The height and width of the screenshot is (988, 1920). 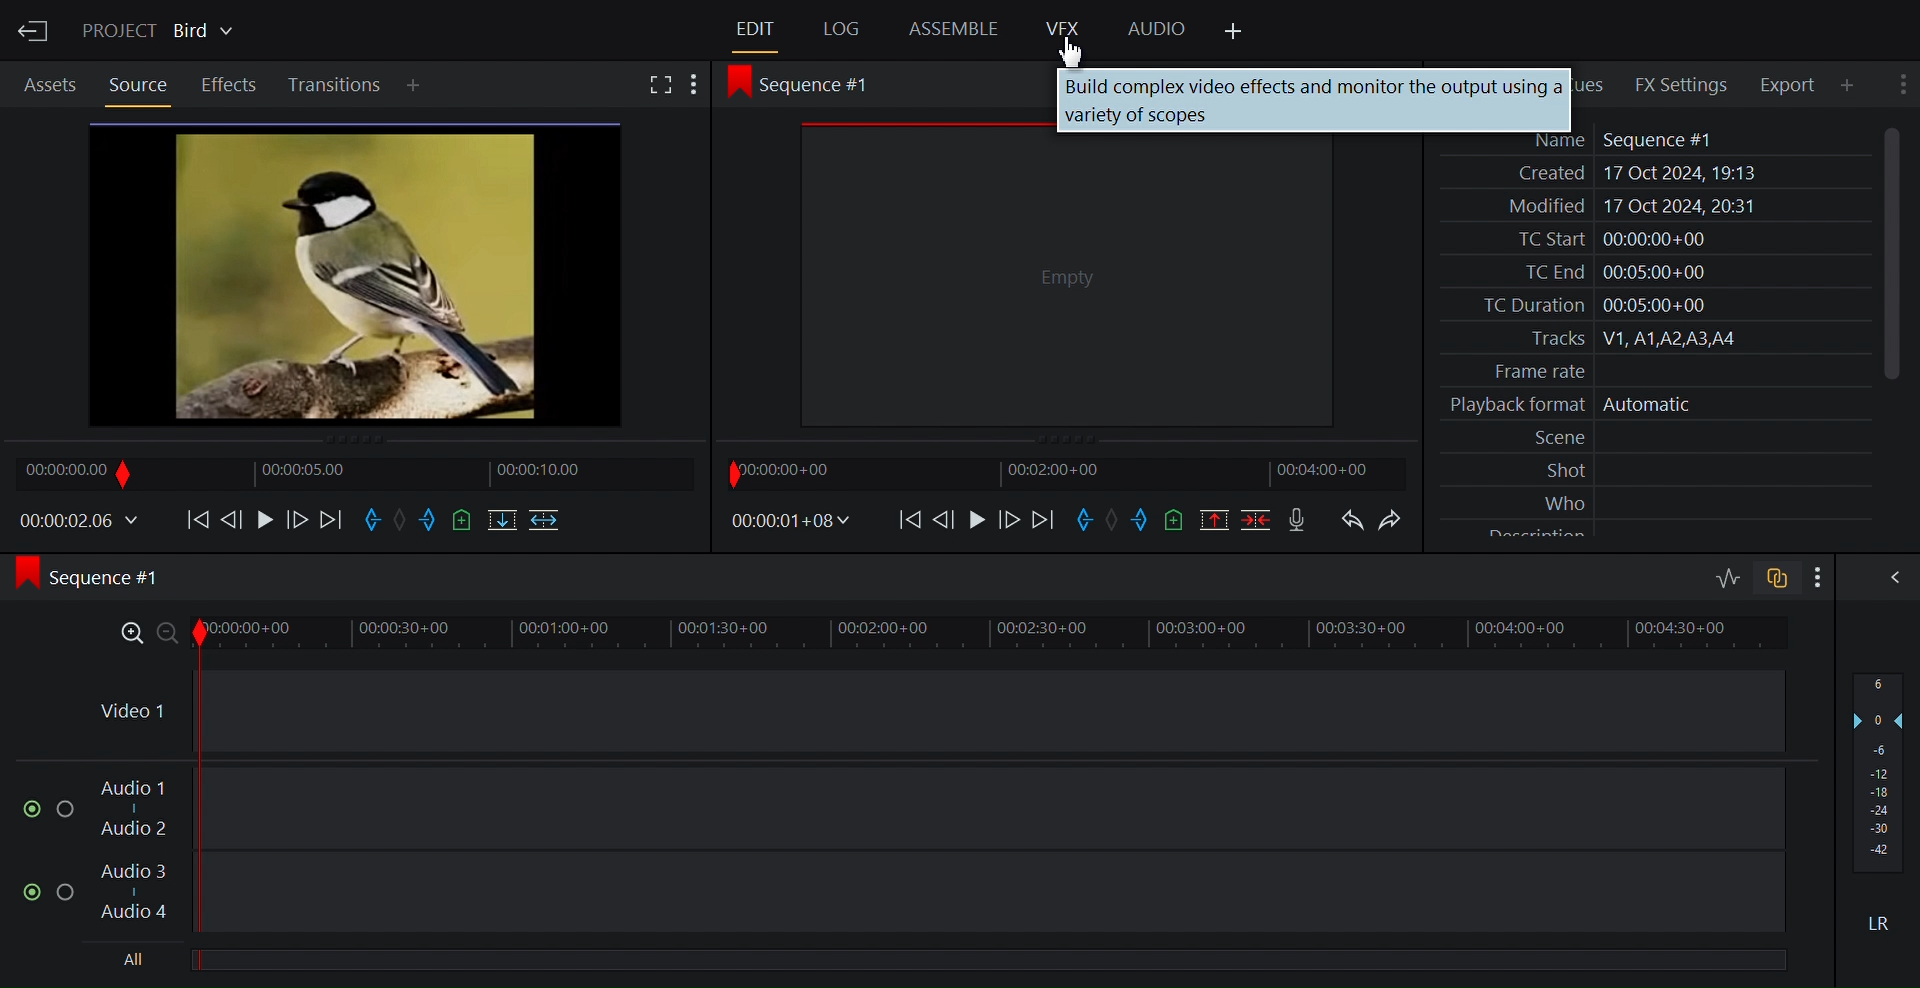 What do you see at coordinates (1787, 83) in the screenshot?
I see `Export` at bounding box center [1787, 83].